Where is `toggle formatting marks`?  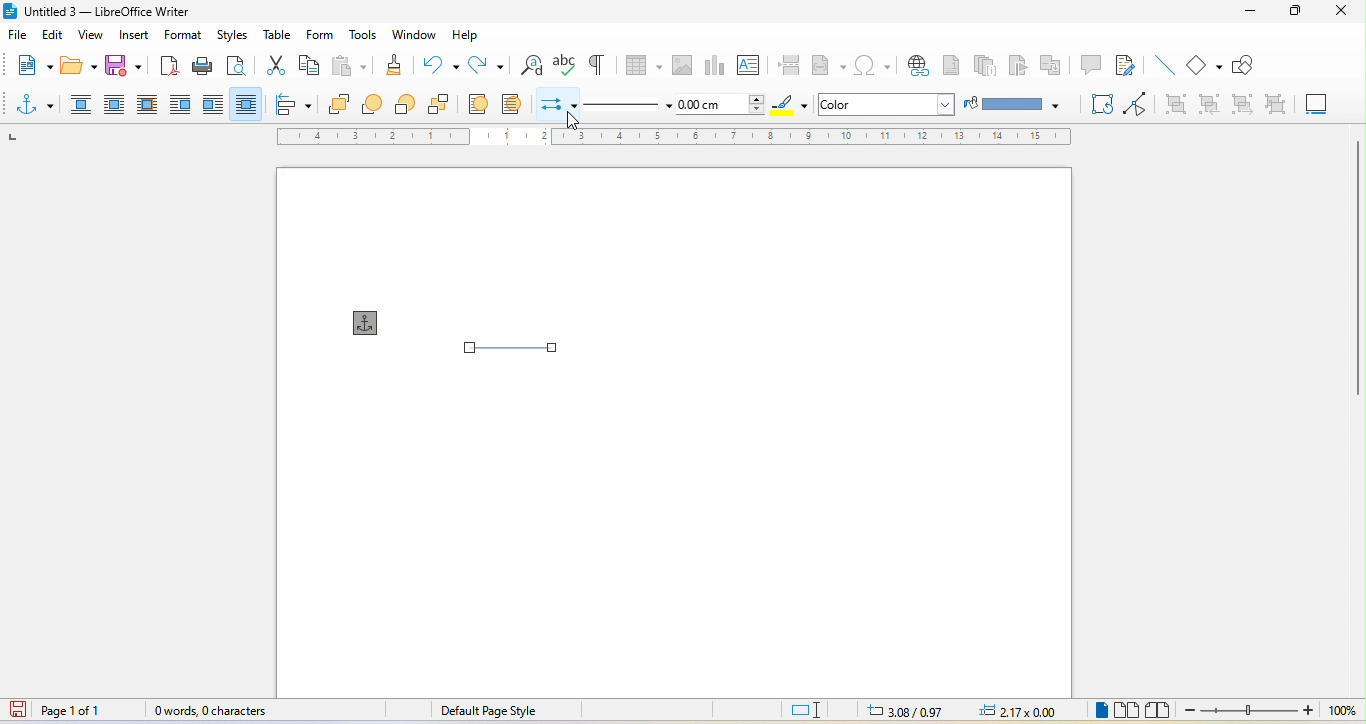 toggle formatting marks is located at coordinates (594, 65).